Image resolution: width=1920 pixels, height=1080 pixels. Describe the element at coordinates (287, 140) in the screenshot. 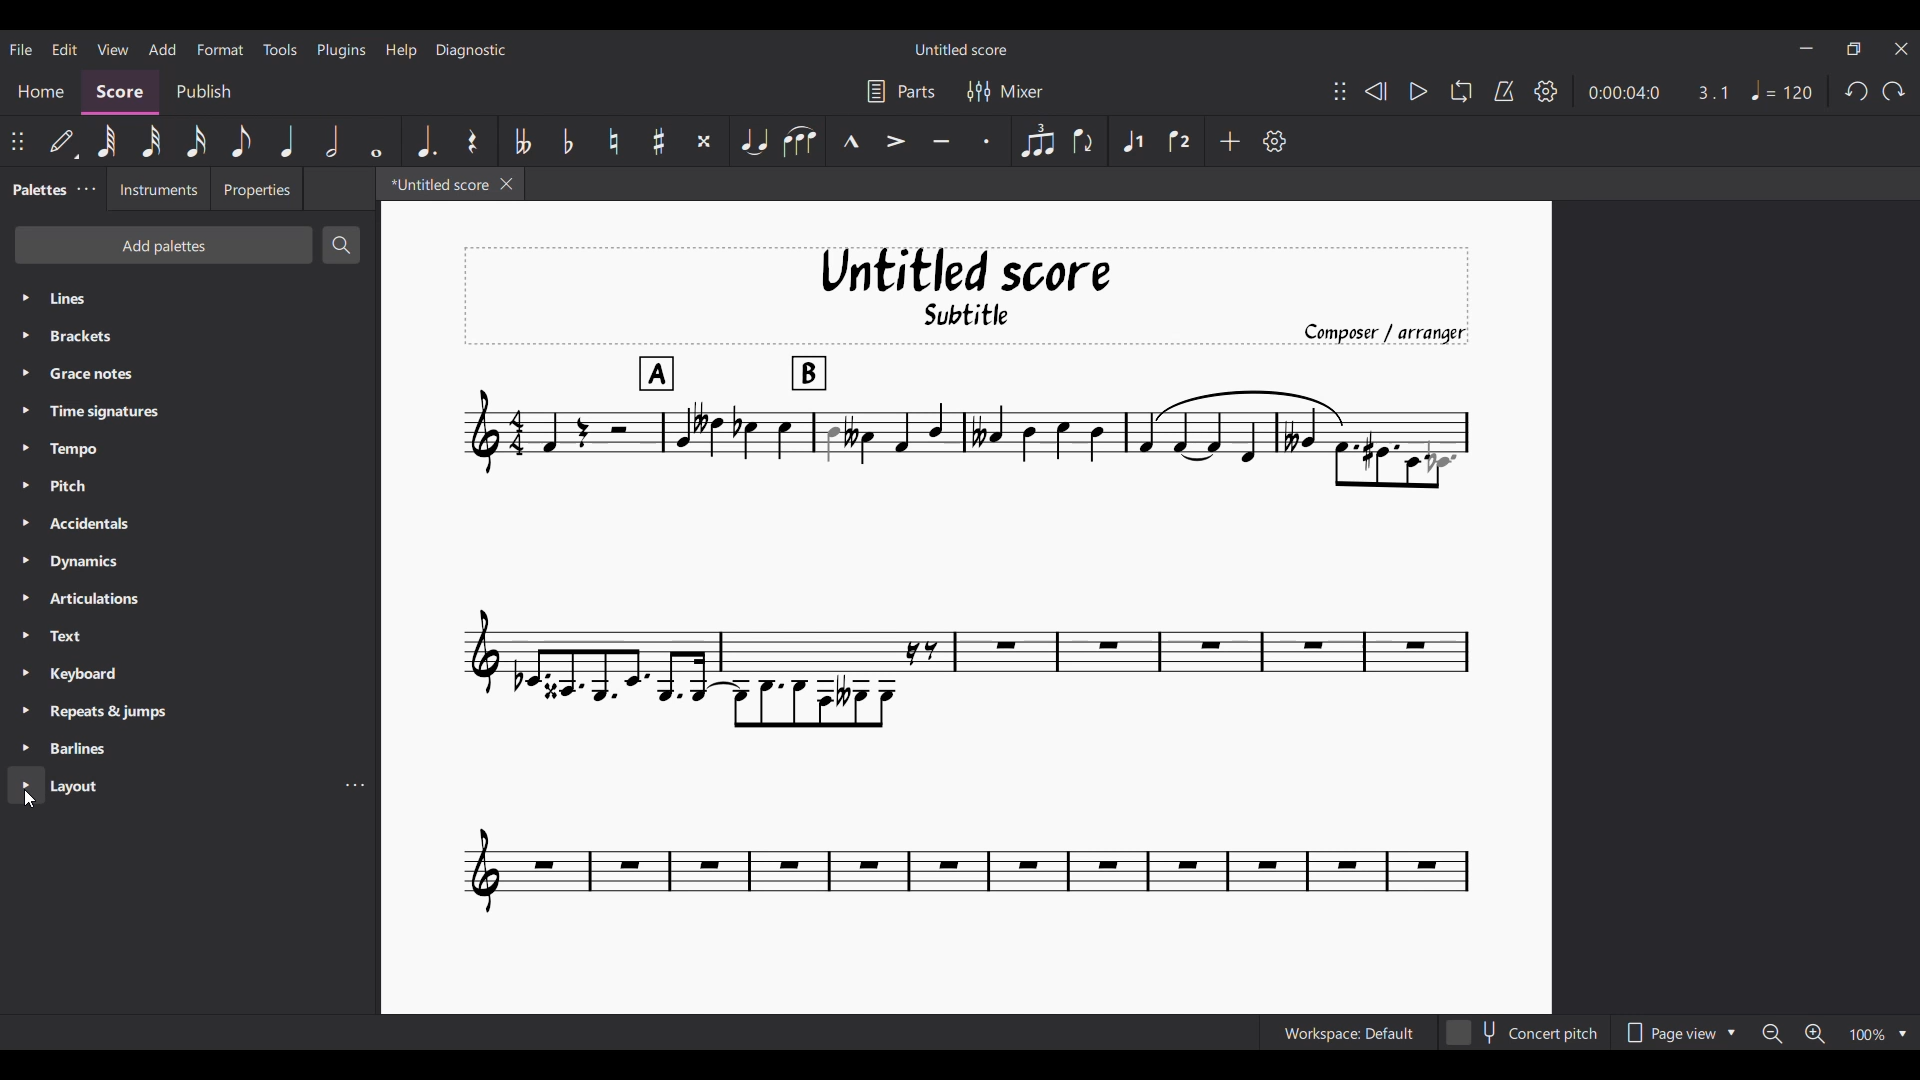

I see `Quarter note` at that location.